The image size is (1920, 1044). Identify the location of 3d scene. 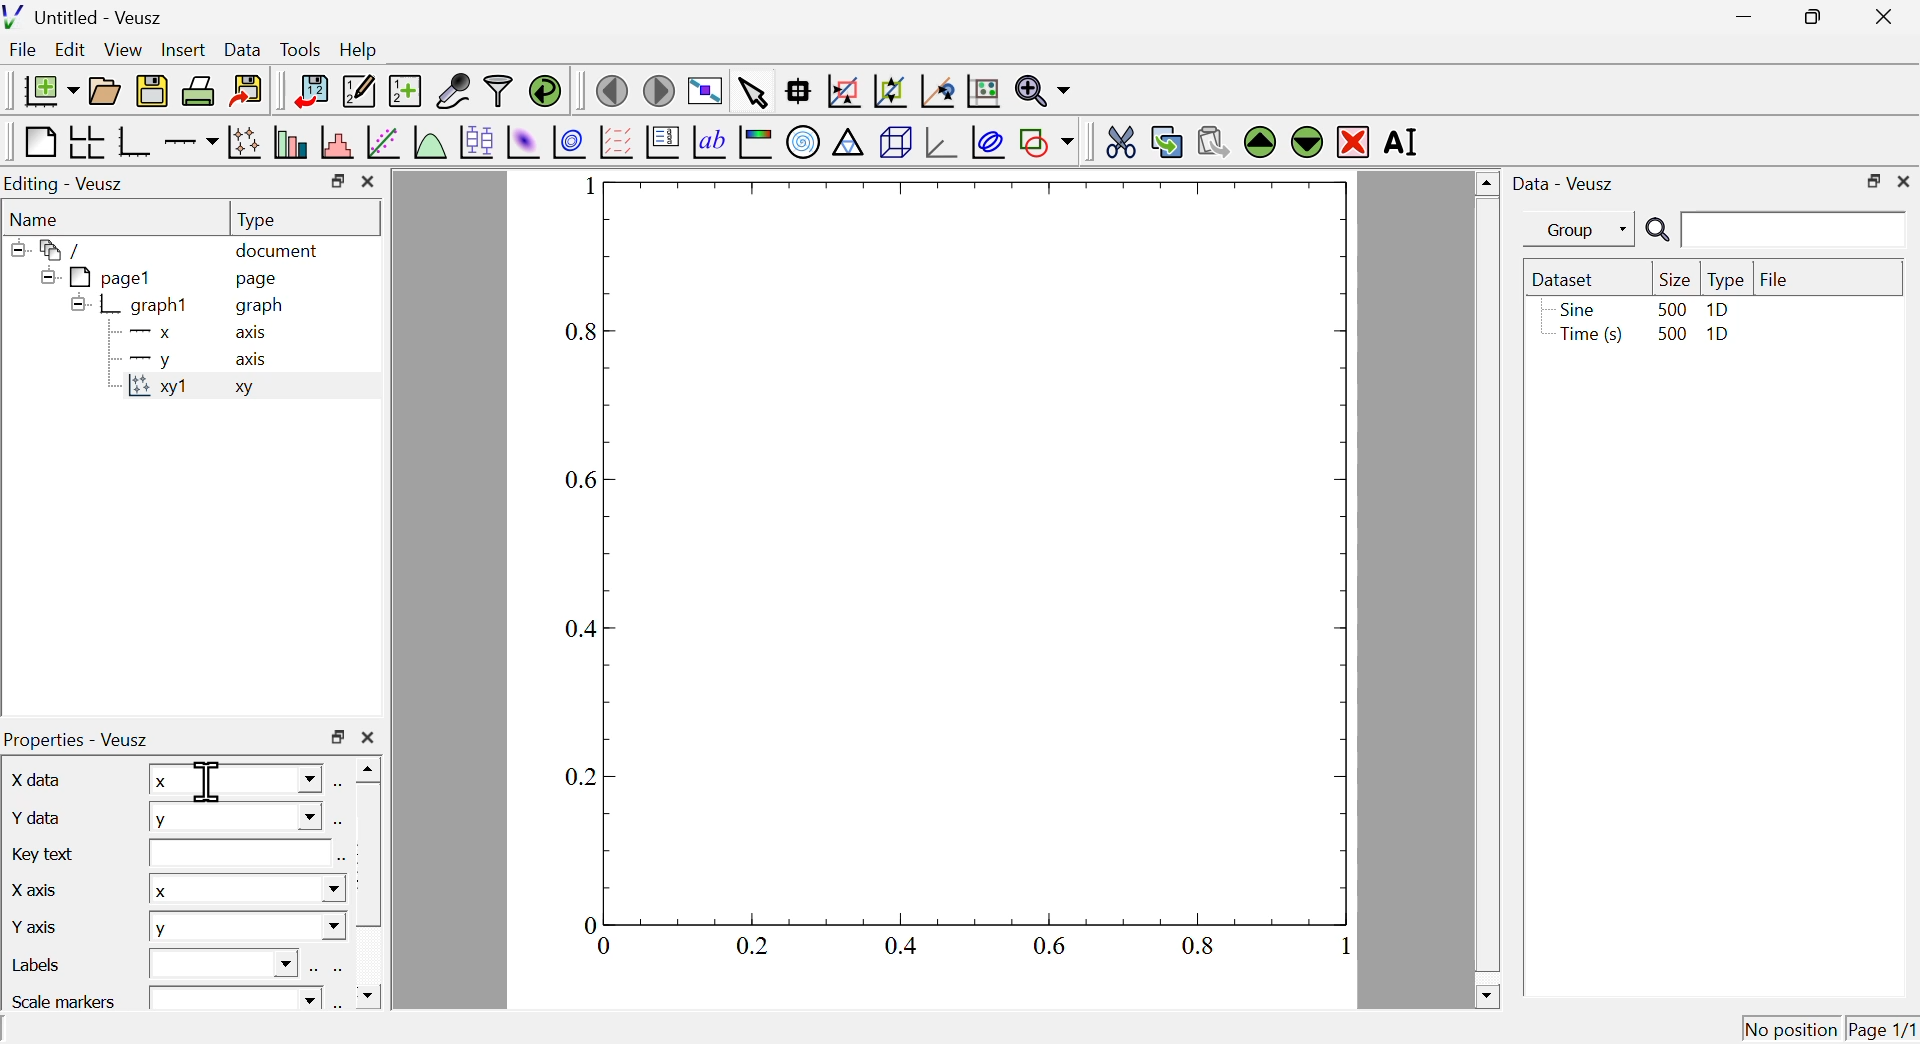
(896, 144).